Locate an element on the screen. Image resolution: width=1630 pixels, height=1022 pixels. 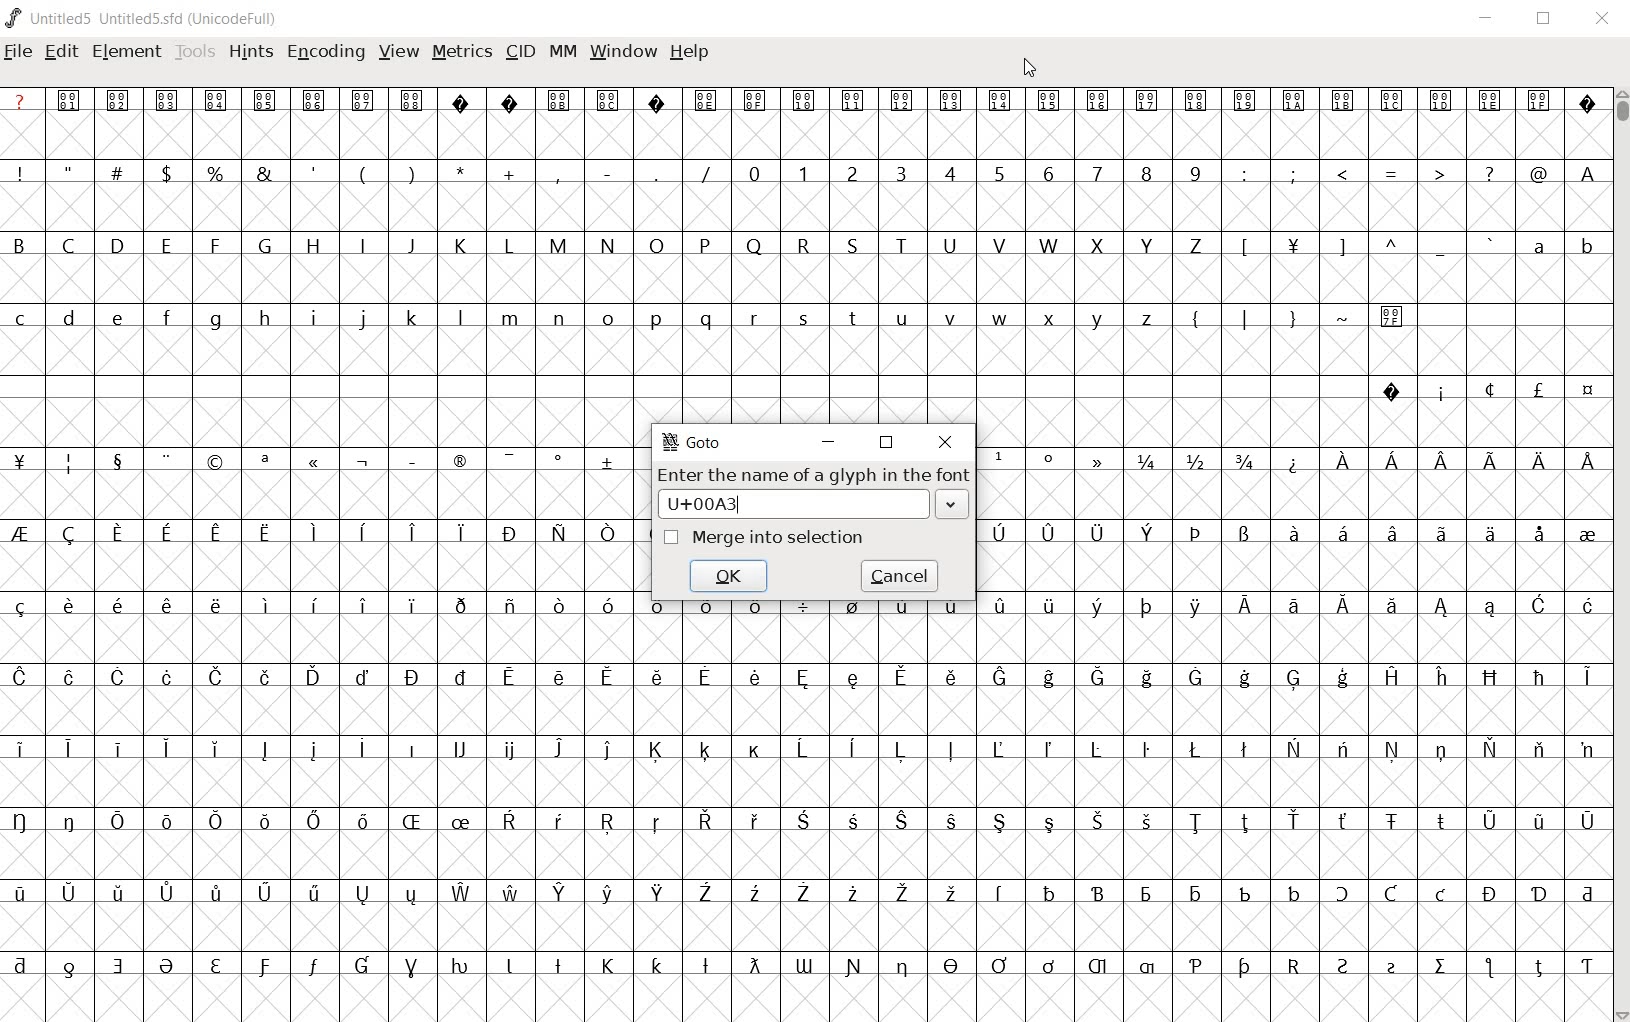
Symbol is located at coordinates (114, 747).